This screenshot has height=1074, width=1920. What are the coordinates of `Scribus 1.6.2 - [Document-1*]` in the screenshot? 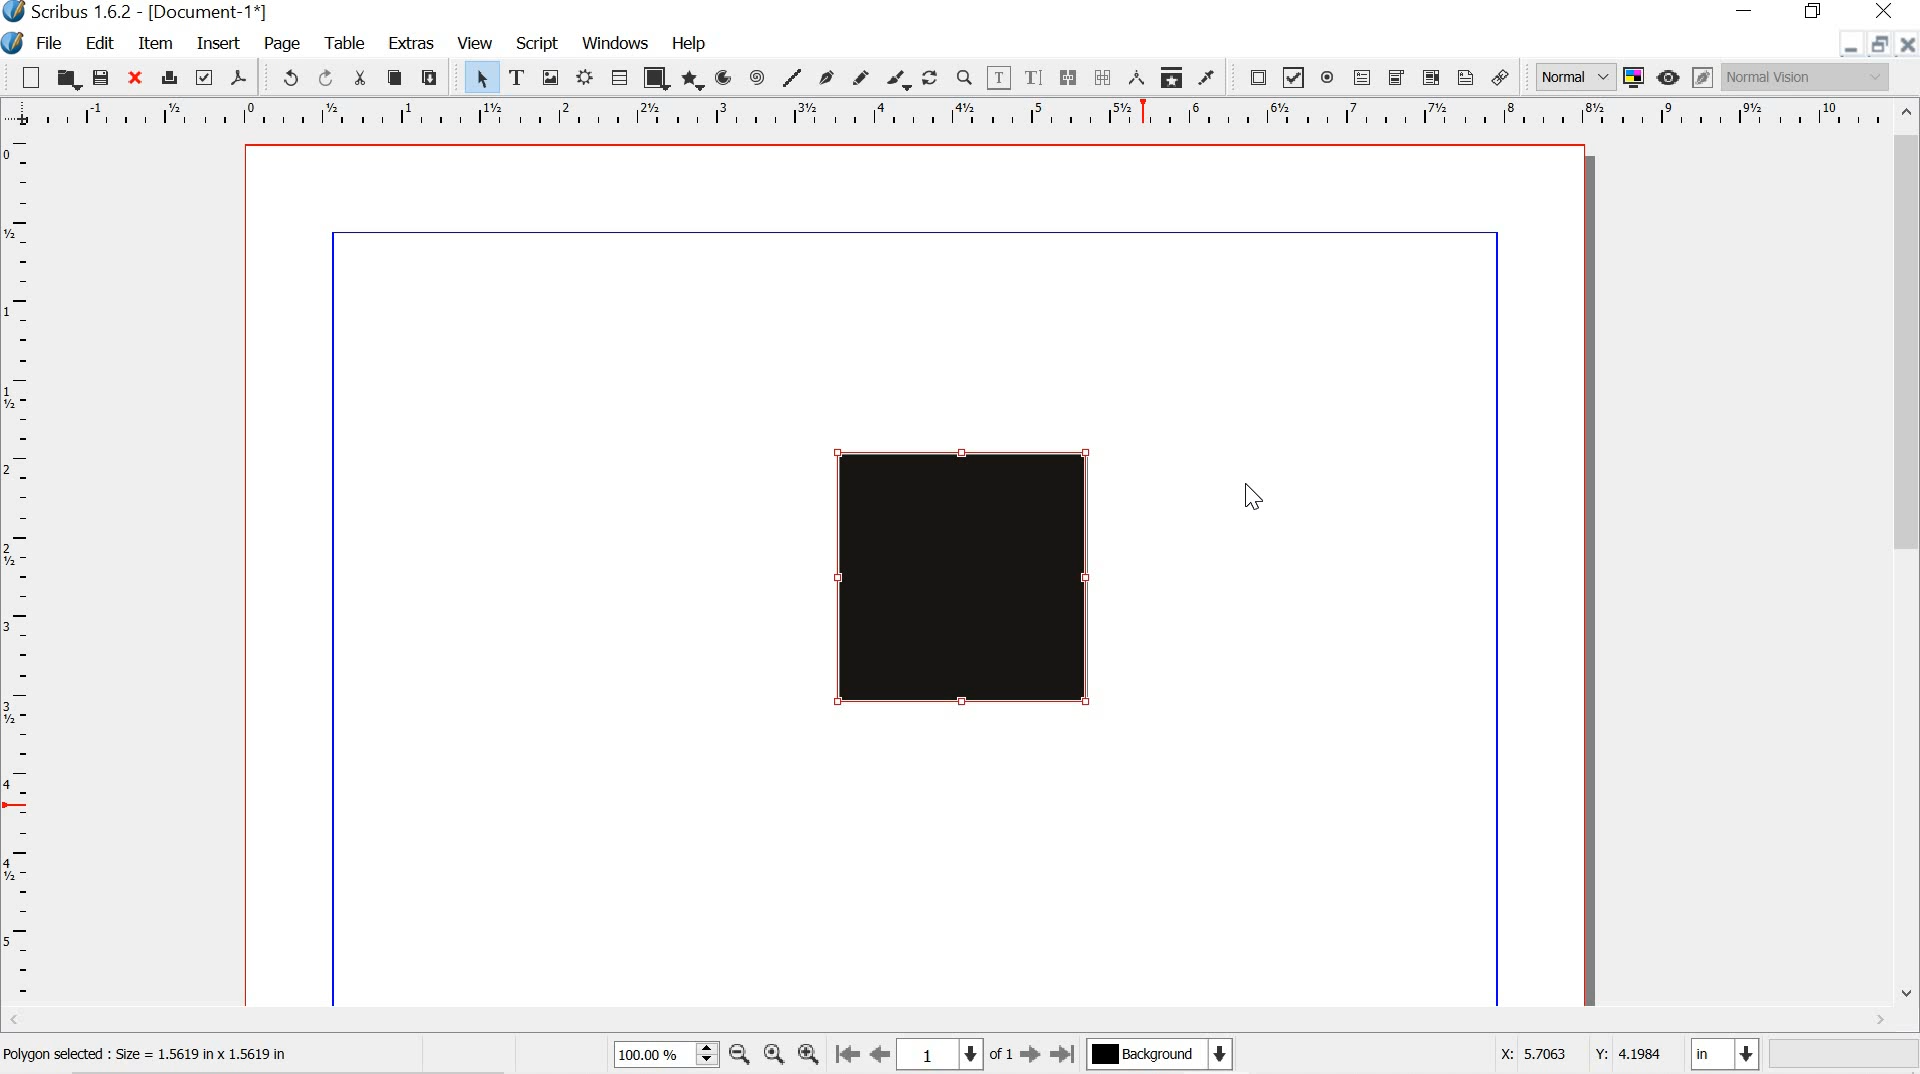 It's located at (163, 12).